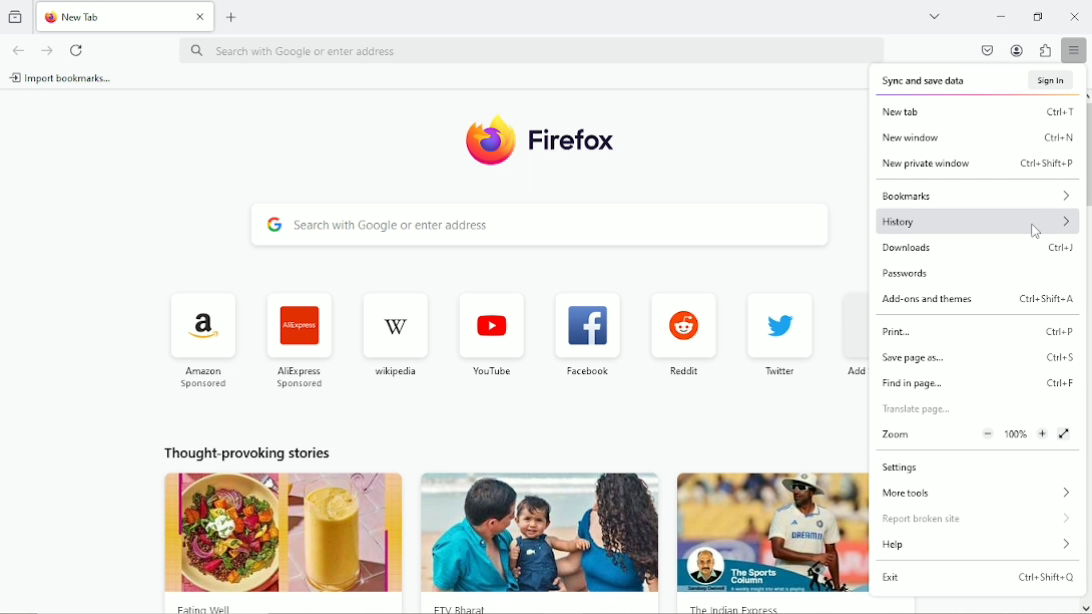 This screenshot has height=614, width=1092. What do you see at coordinates (904, 467) in the screenshot?
I see `settings` at bounding box center [904, 467].